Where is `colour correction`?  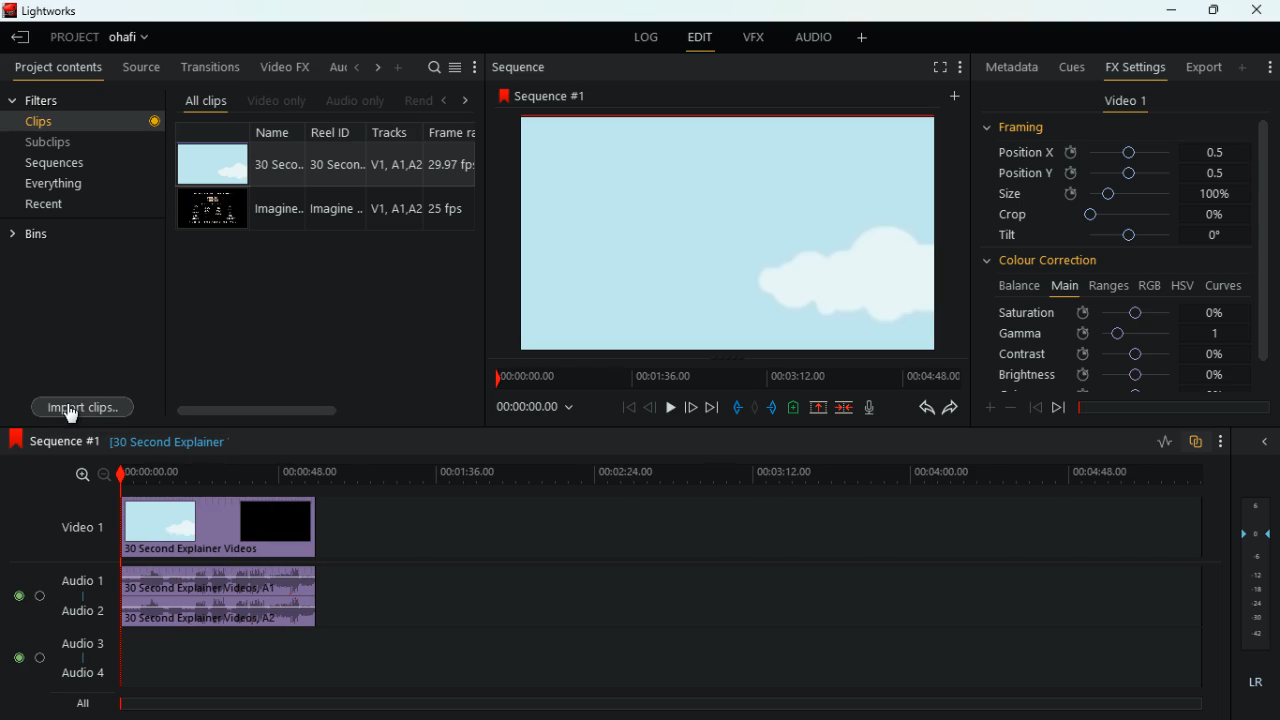
colour correction is located at coordinates (1045, 263).